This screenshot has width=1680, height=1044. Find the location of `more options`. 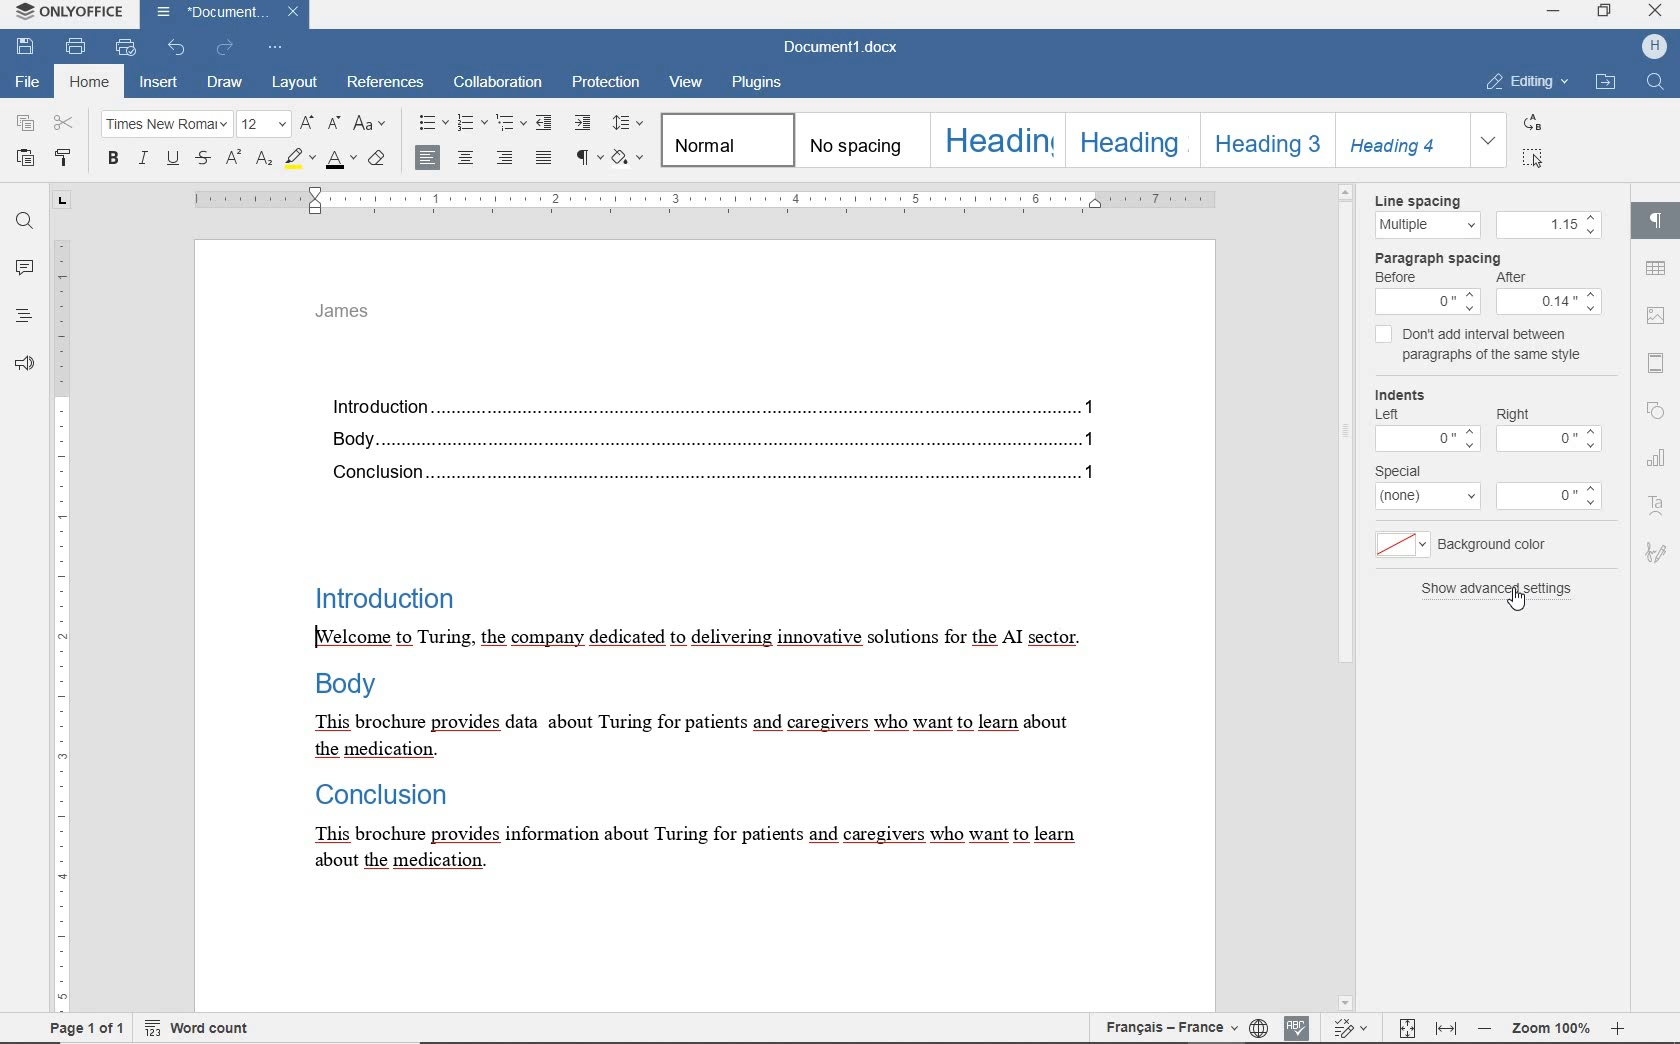

more options is located at coordinates (1550, 441).